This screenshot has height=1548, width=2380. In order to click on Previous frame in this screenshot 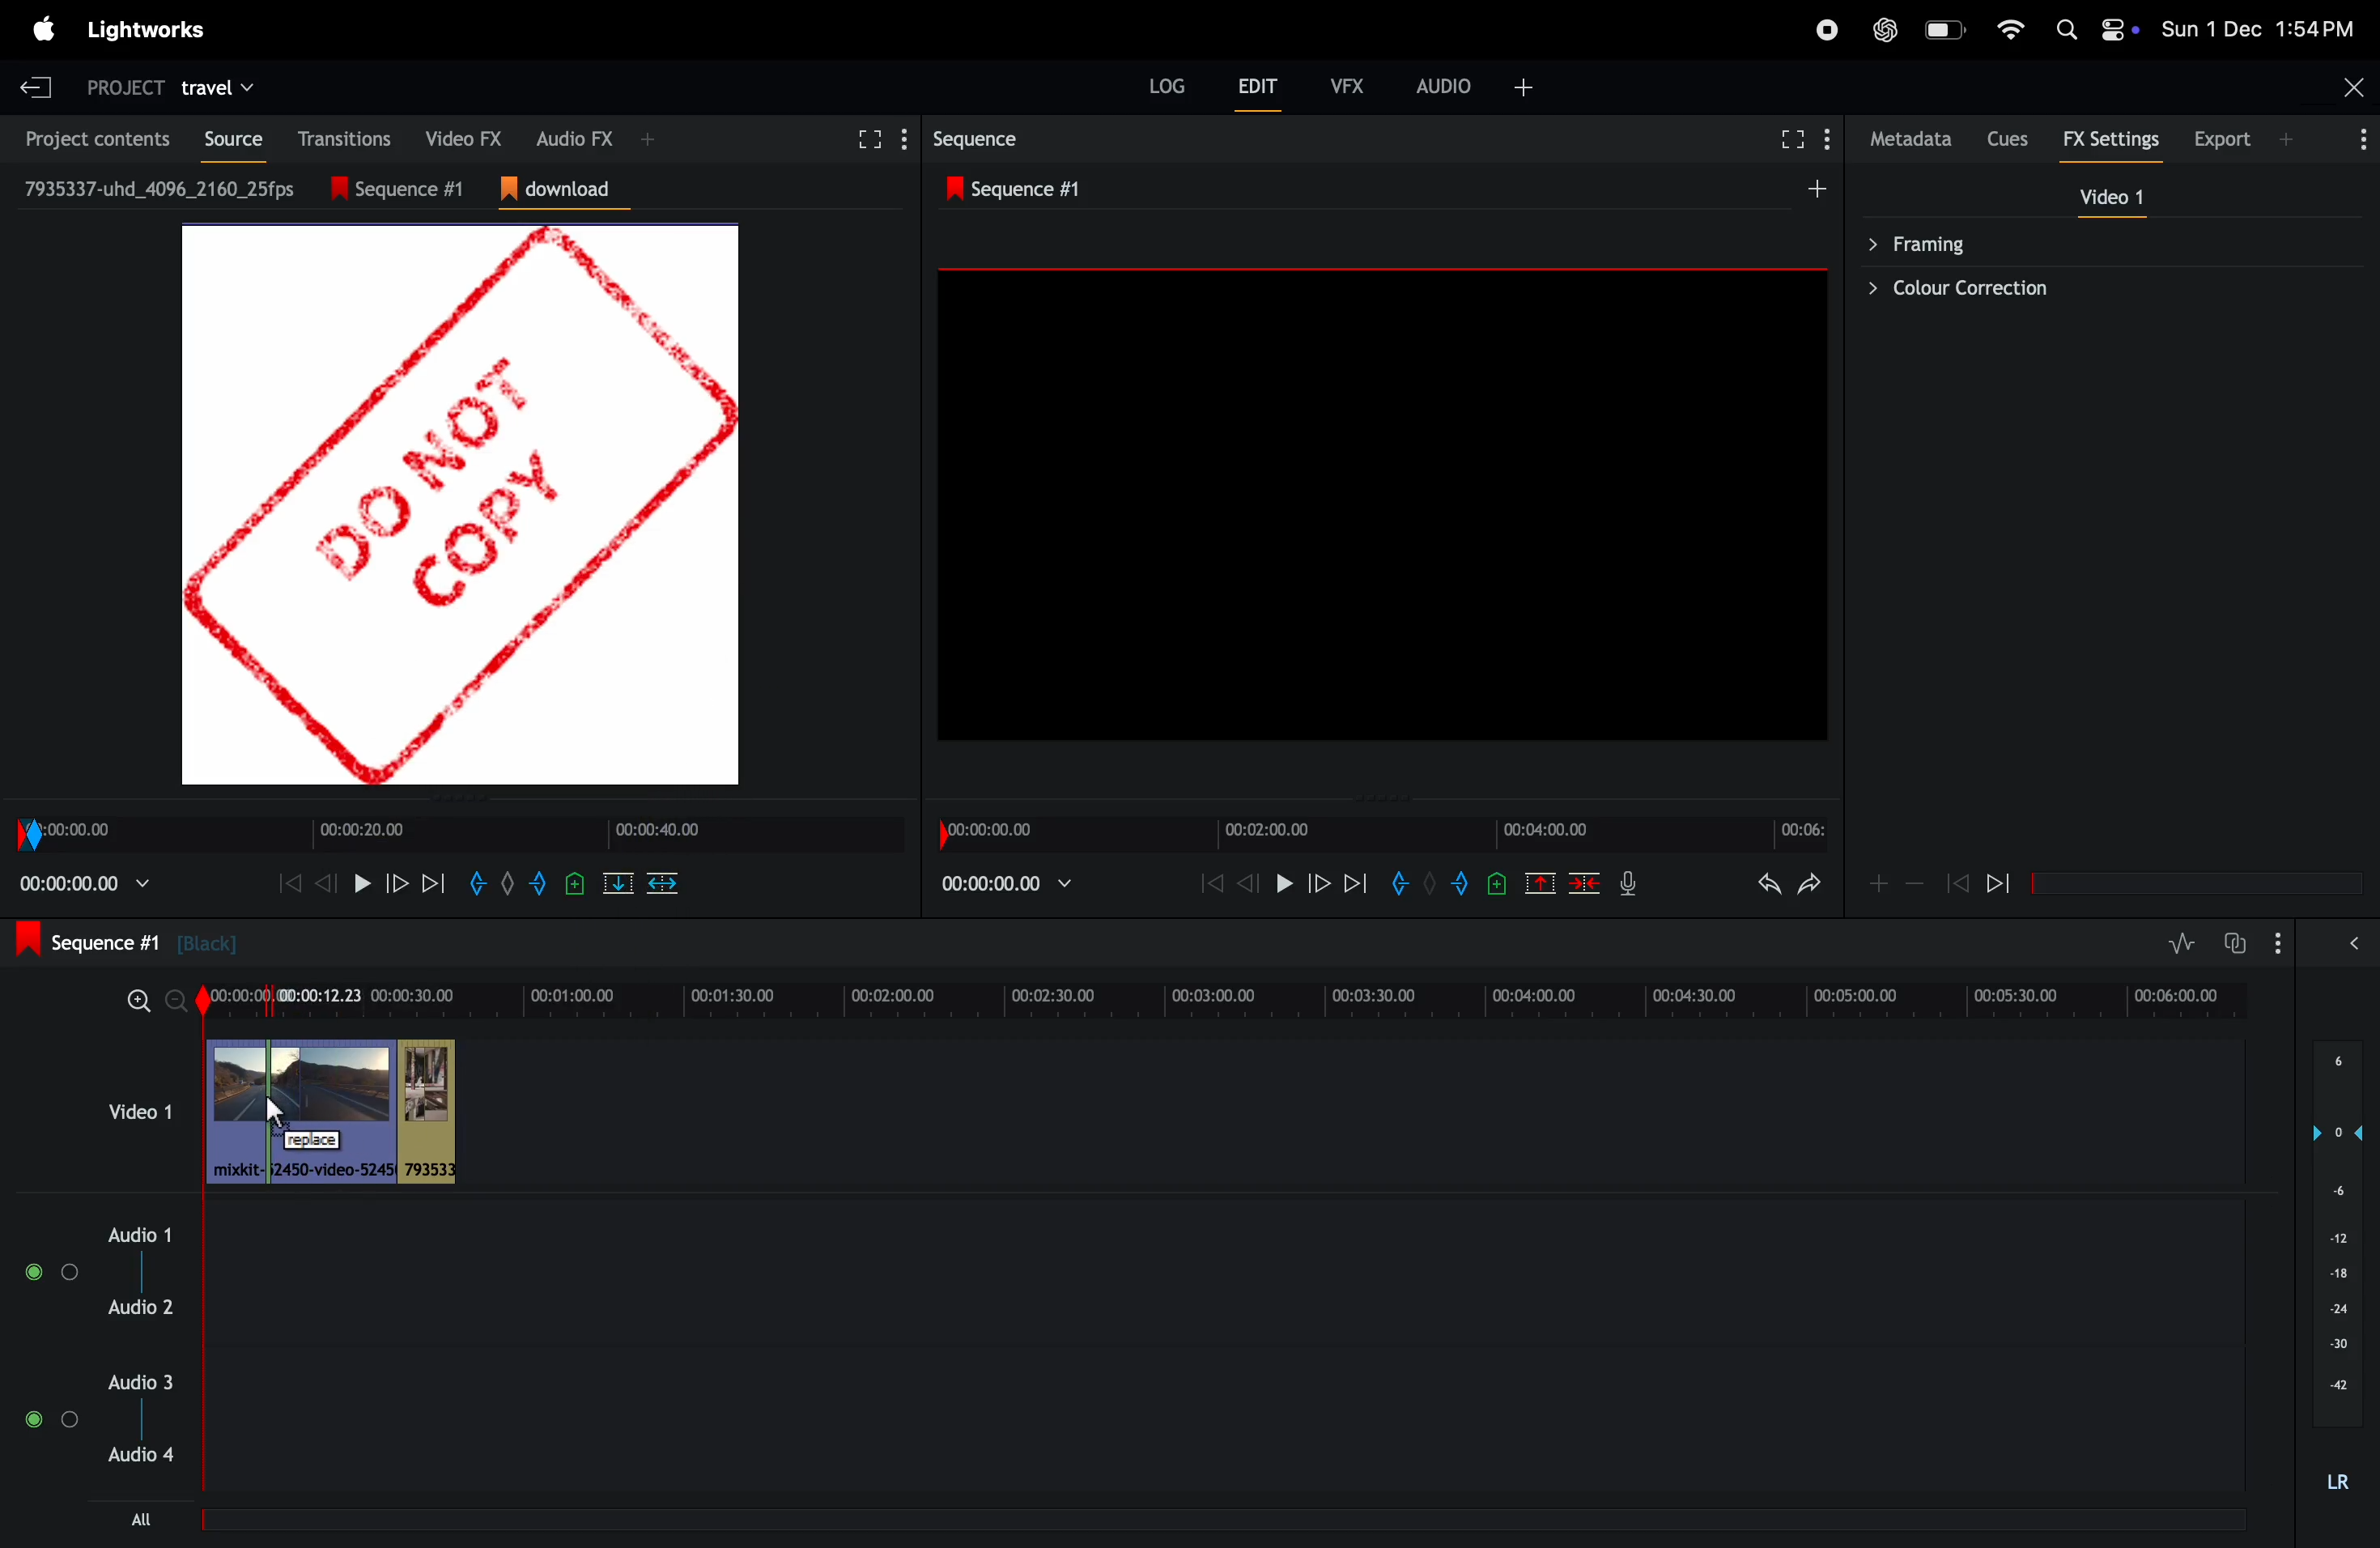, I will do `click(290, 883)`.